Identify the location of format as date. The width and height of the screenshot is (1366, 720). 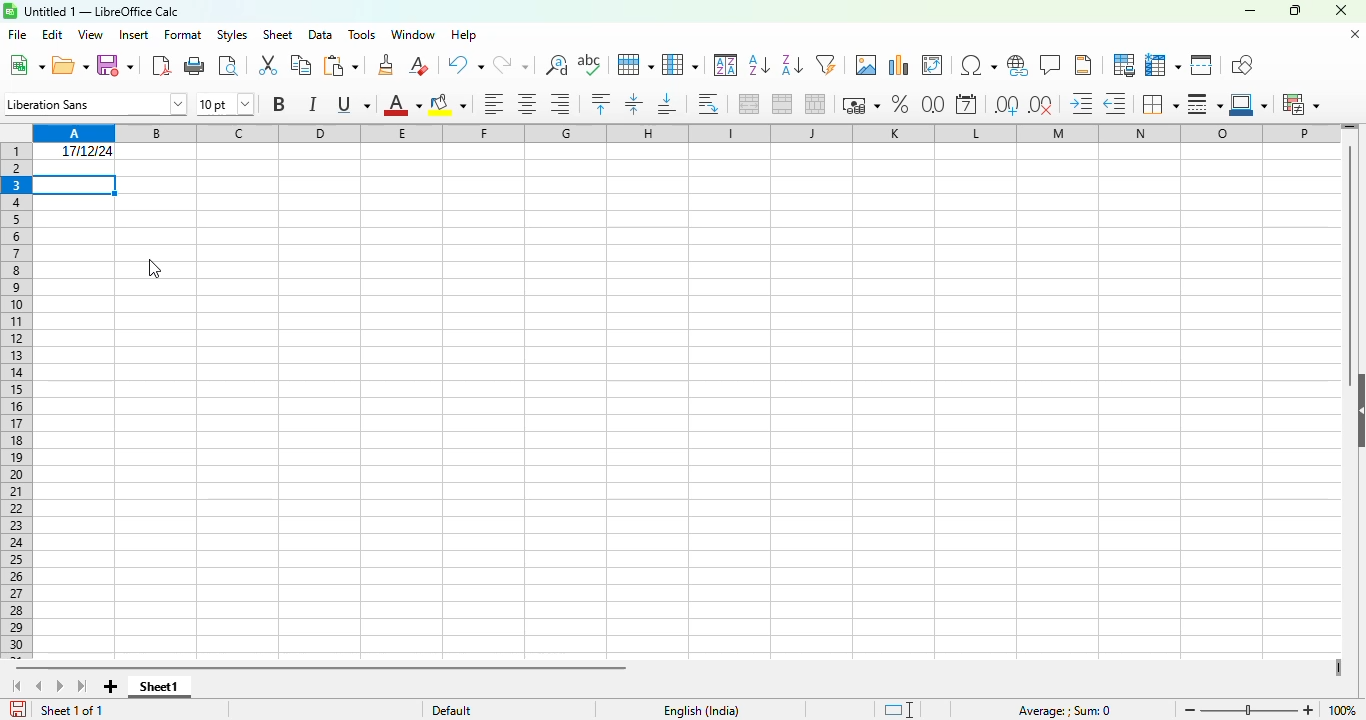
(966, 104).